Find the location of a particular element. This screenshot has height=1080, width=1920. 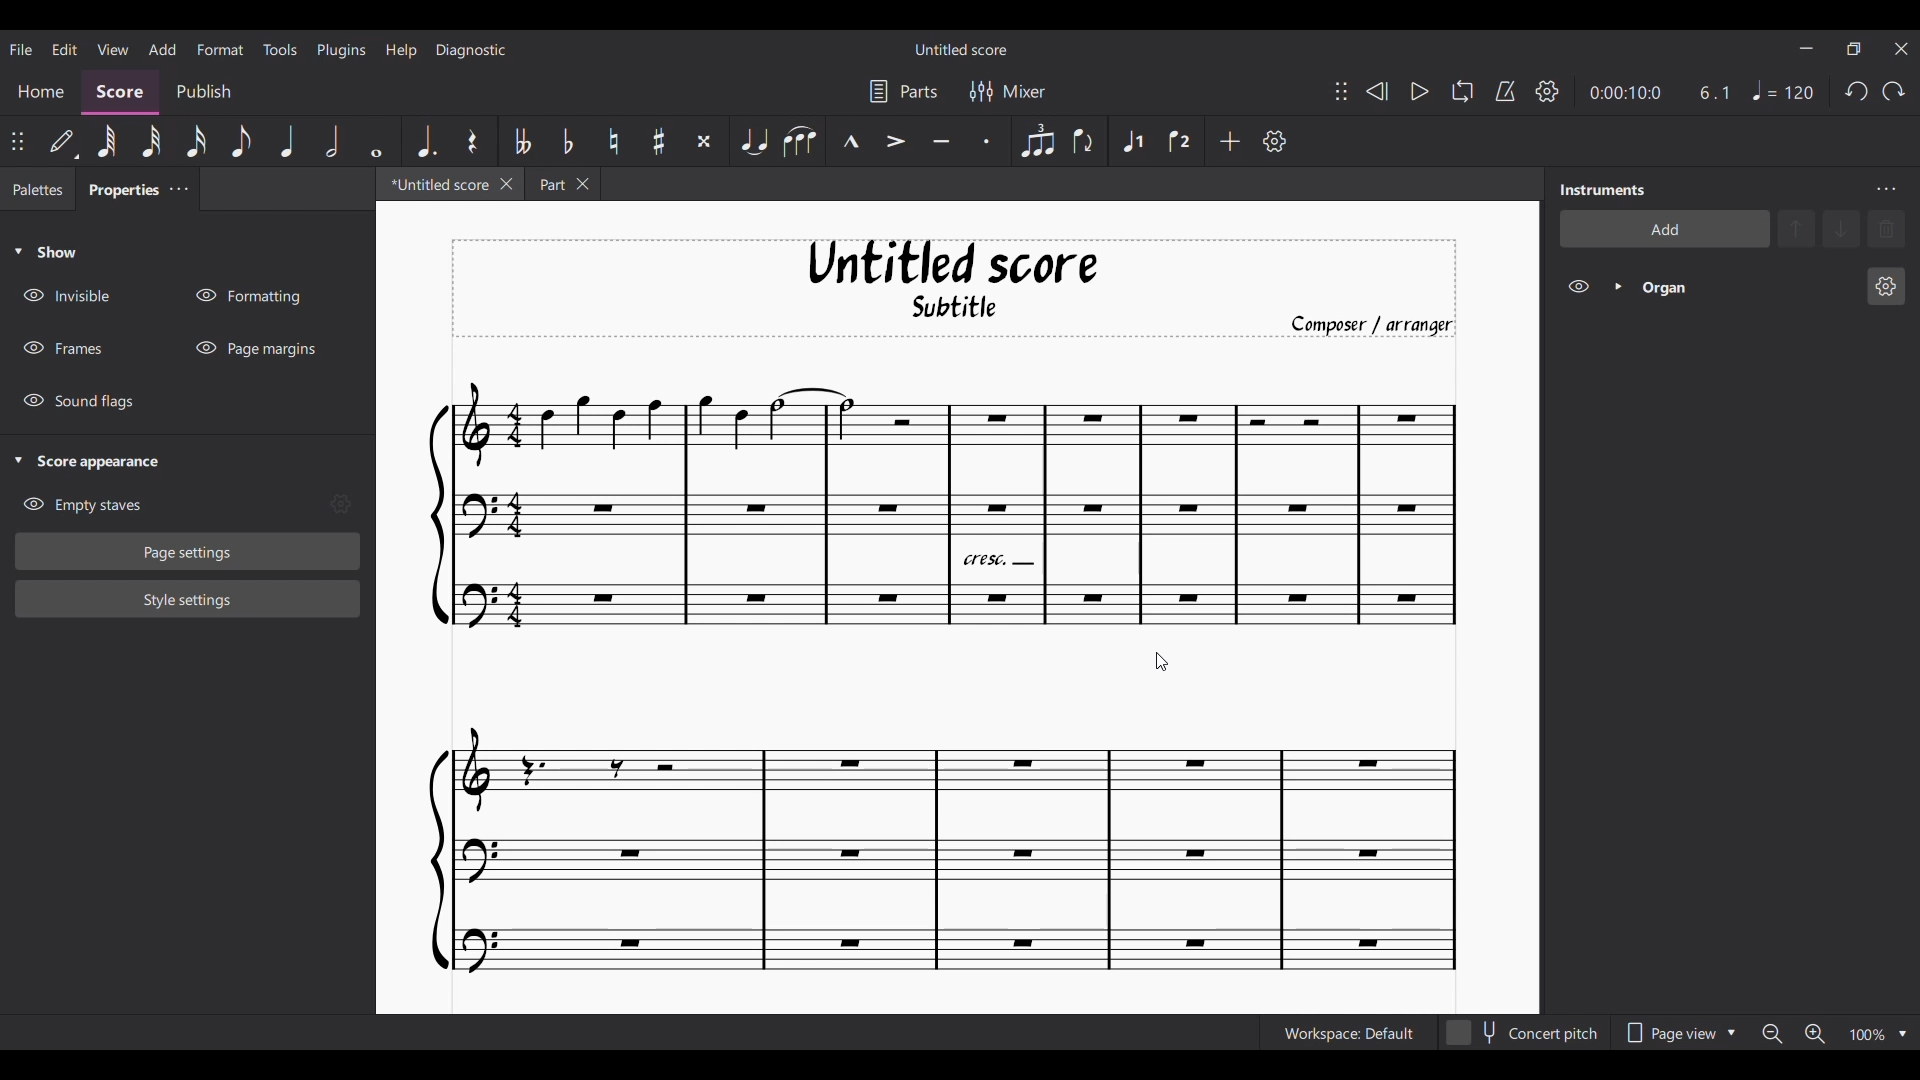

Close interface is located at coordinates (1901, 49).